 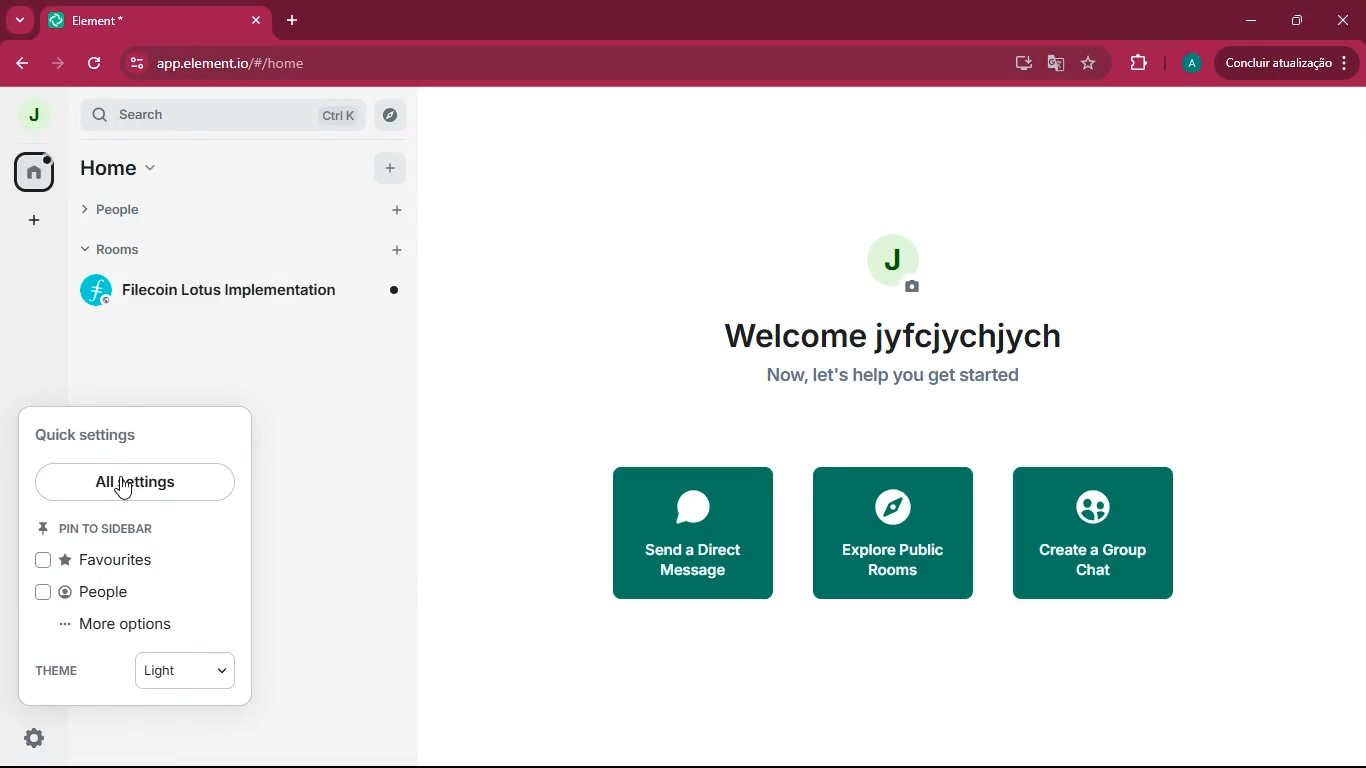 I want to click on theme, so click(x=62, y=675).